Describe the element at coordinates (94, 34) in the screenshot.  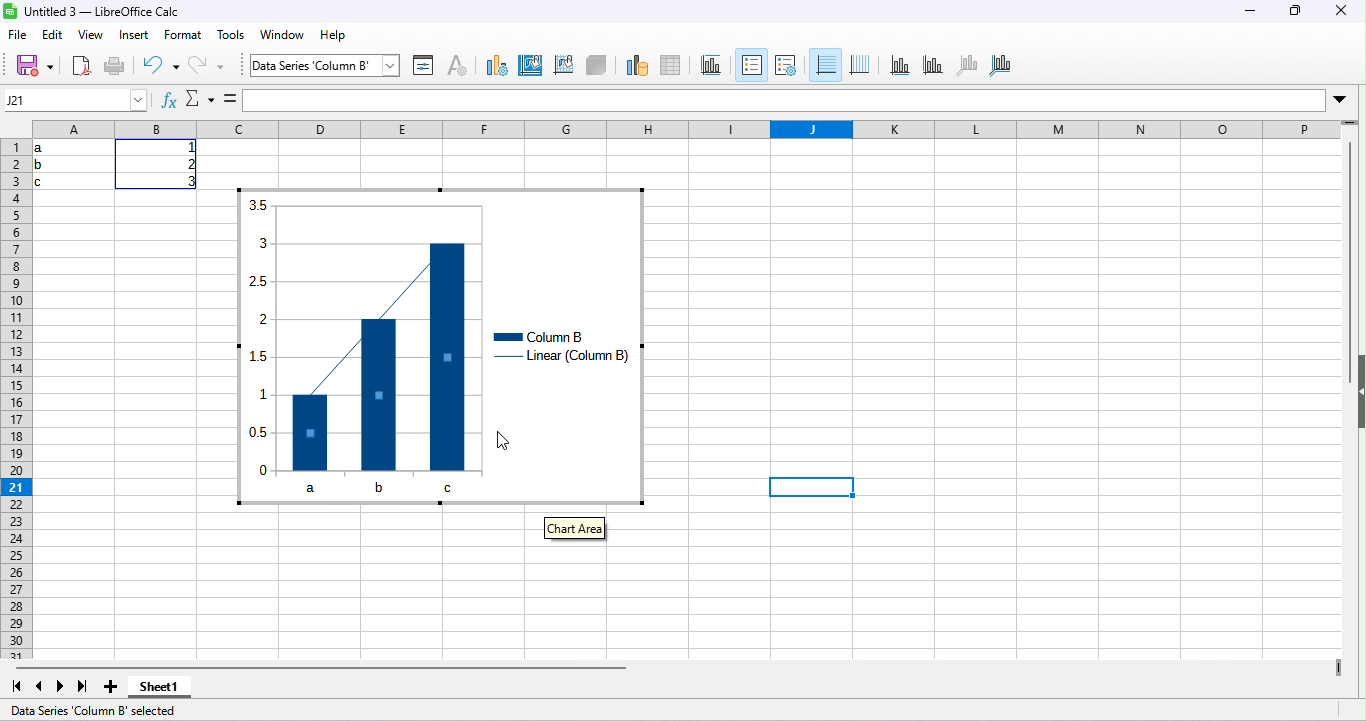
I see `view` at that location.